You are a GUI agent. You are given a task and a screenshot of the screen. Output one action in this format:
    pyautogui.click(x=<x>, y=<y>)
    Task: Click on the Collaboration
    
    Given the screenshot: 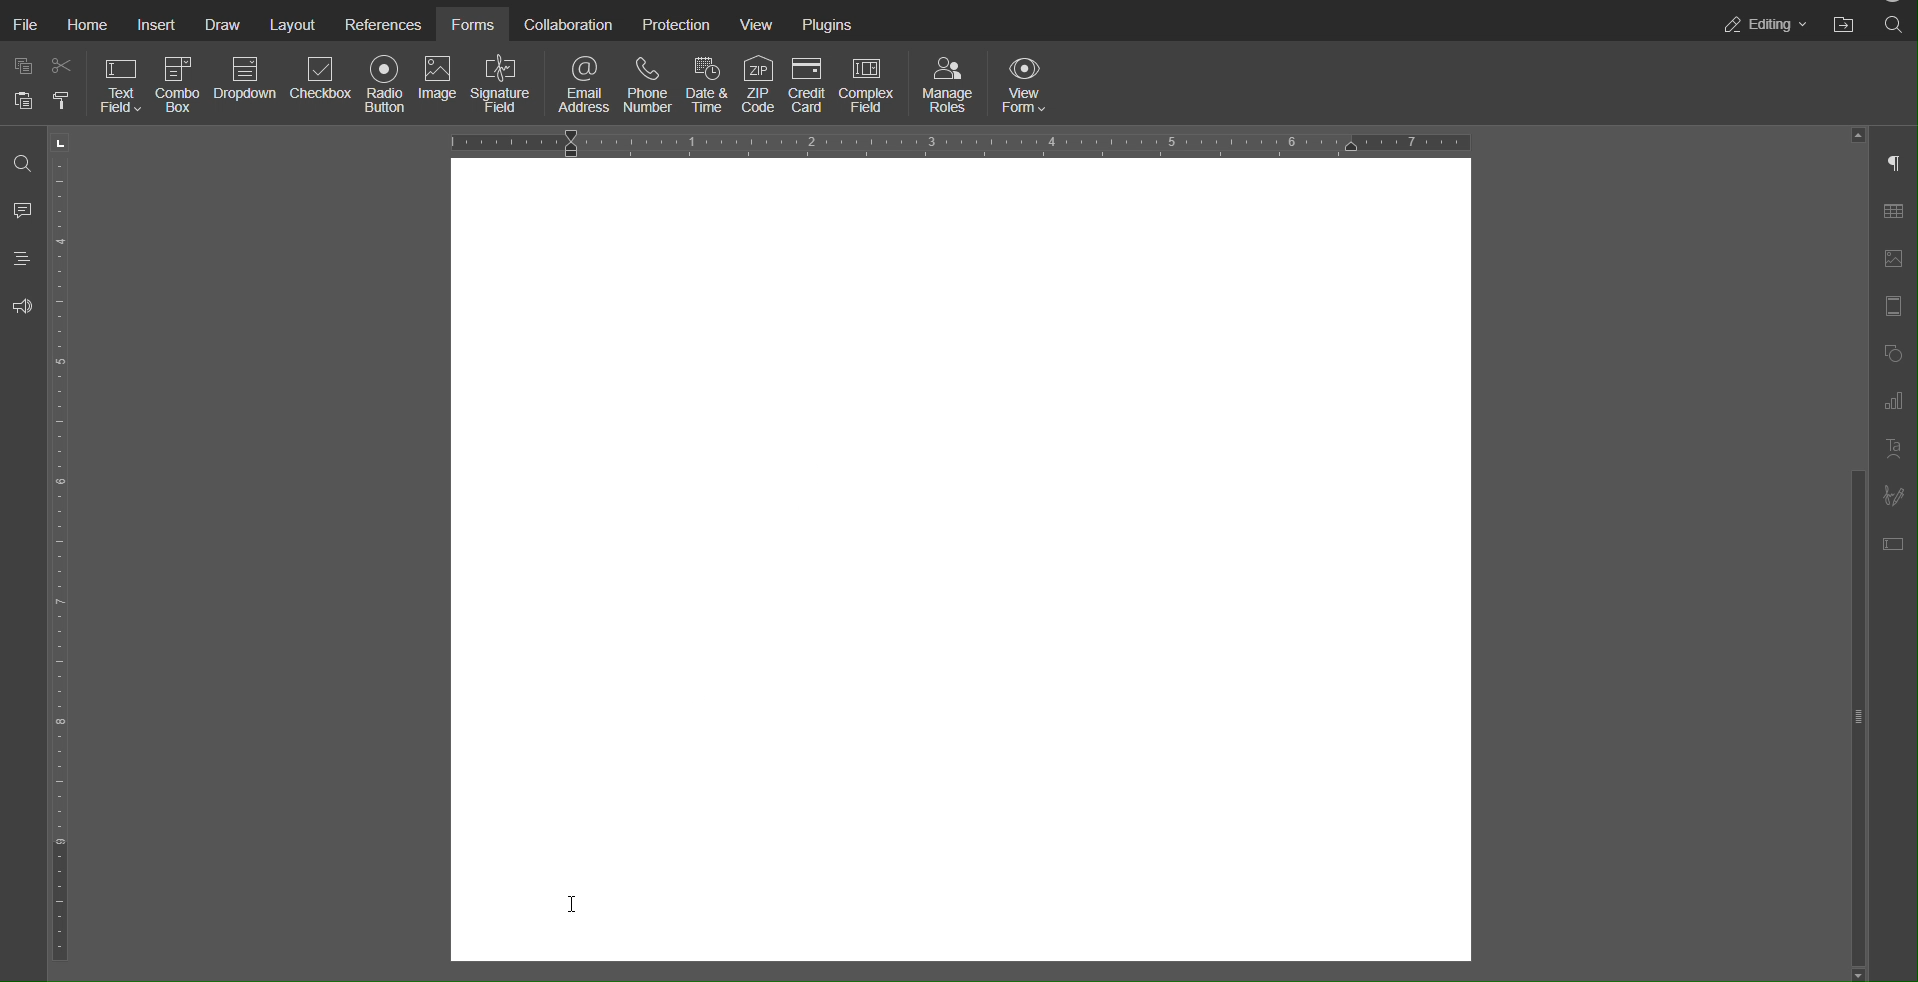 What is the action you would take?
    pyautogui.click(x=565, y=22)
    